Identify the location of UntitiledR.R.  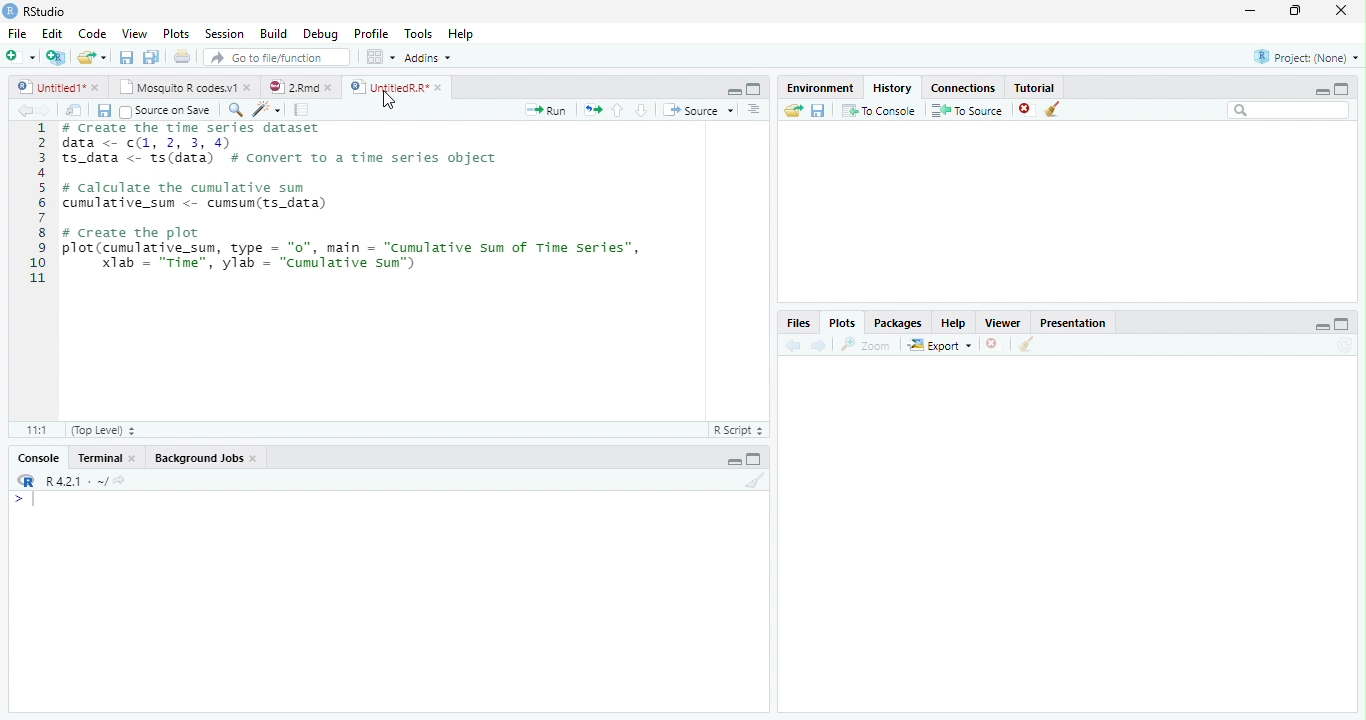
(400, 86).